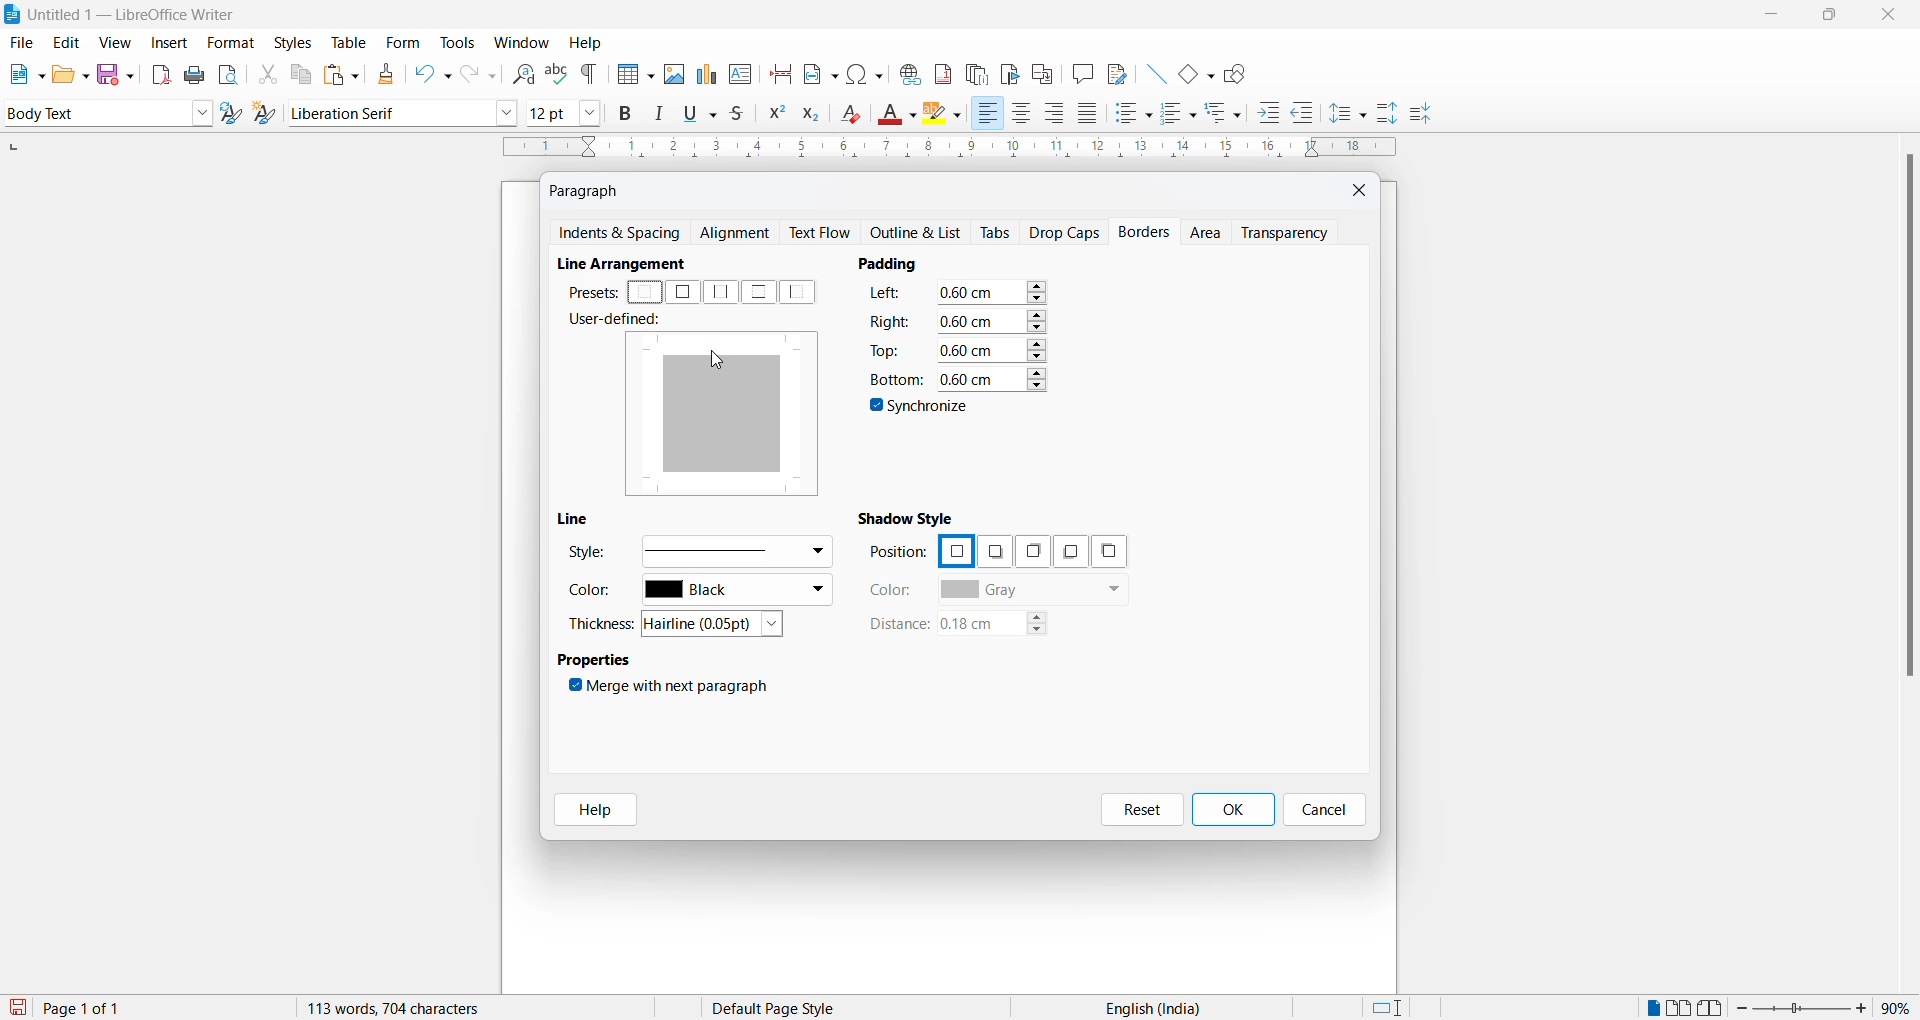 The height and width of the screenshot is (1020, 1920). Describe the element at coordinates (1419, 115) in the screenshot. I see `decrease paragraph spacing` at that location.